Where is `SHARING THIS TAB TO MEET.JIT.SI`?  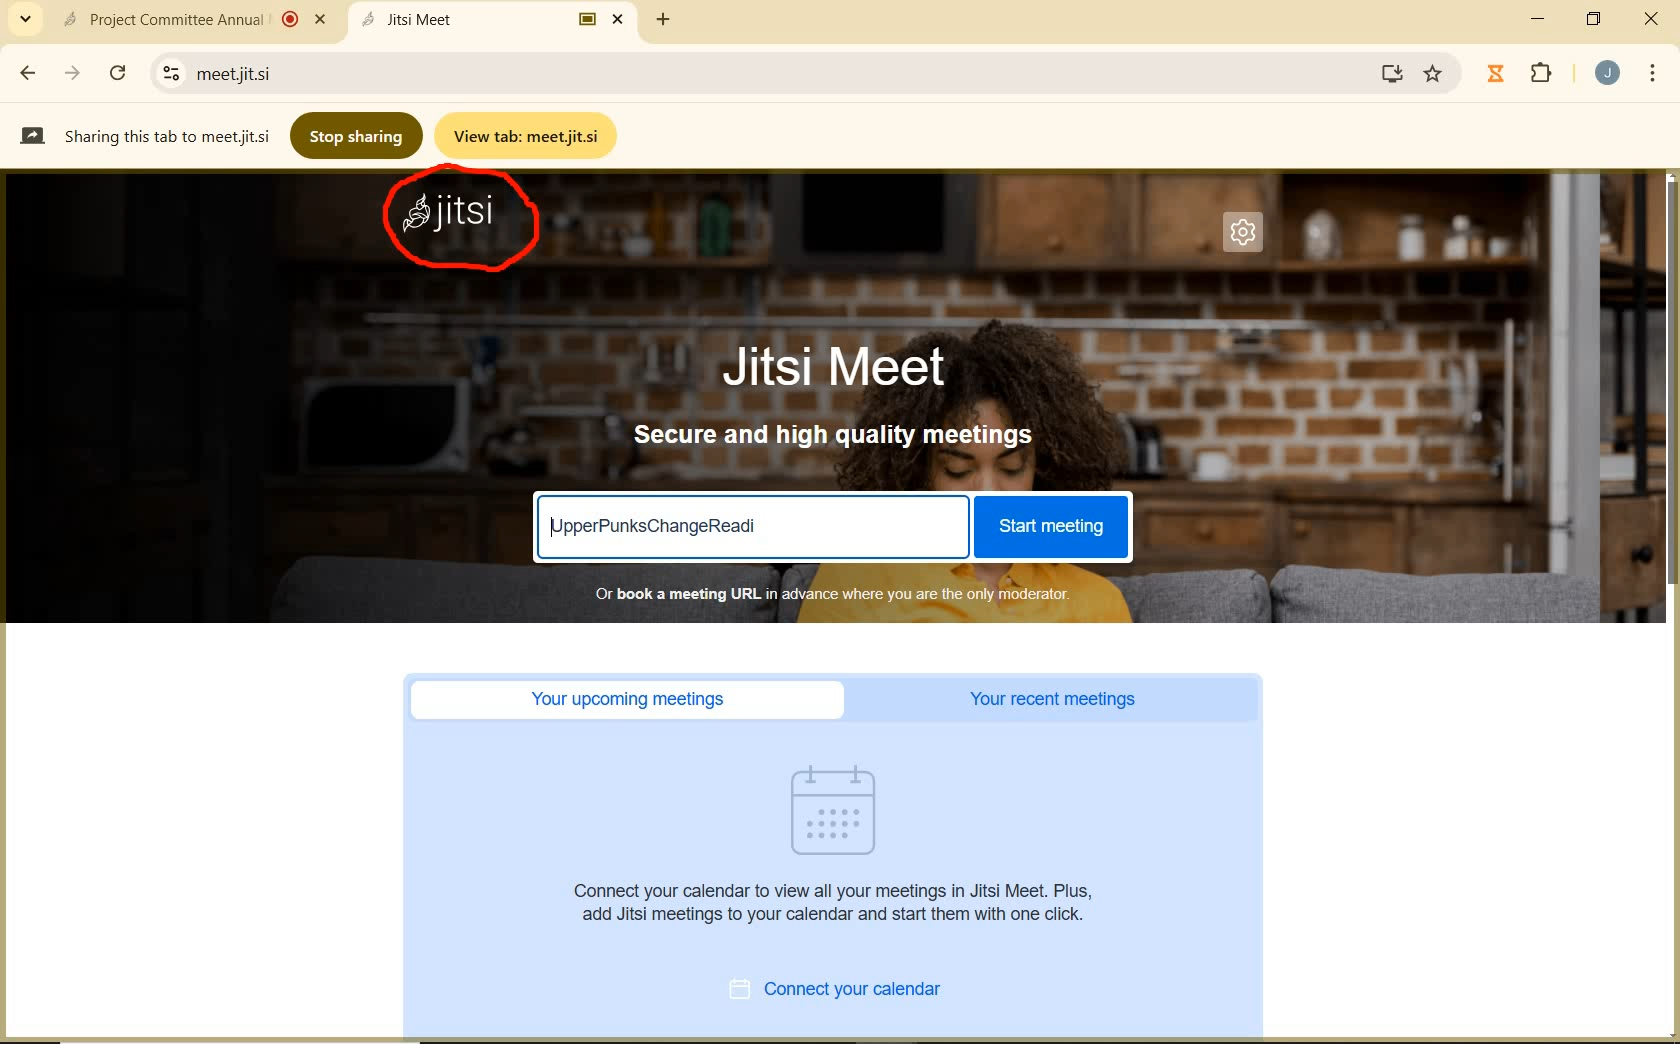 SHARING THIS TAB TO MEET.JIT.SI is located at coordinates (144, 135).